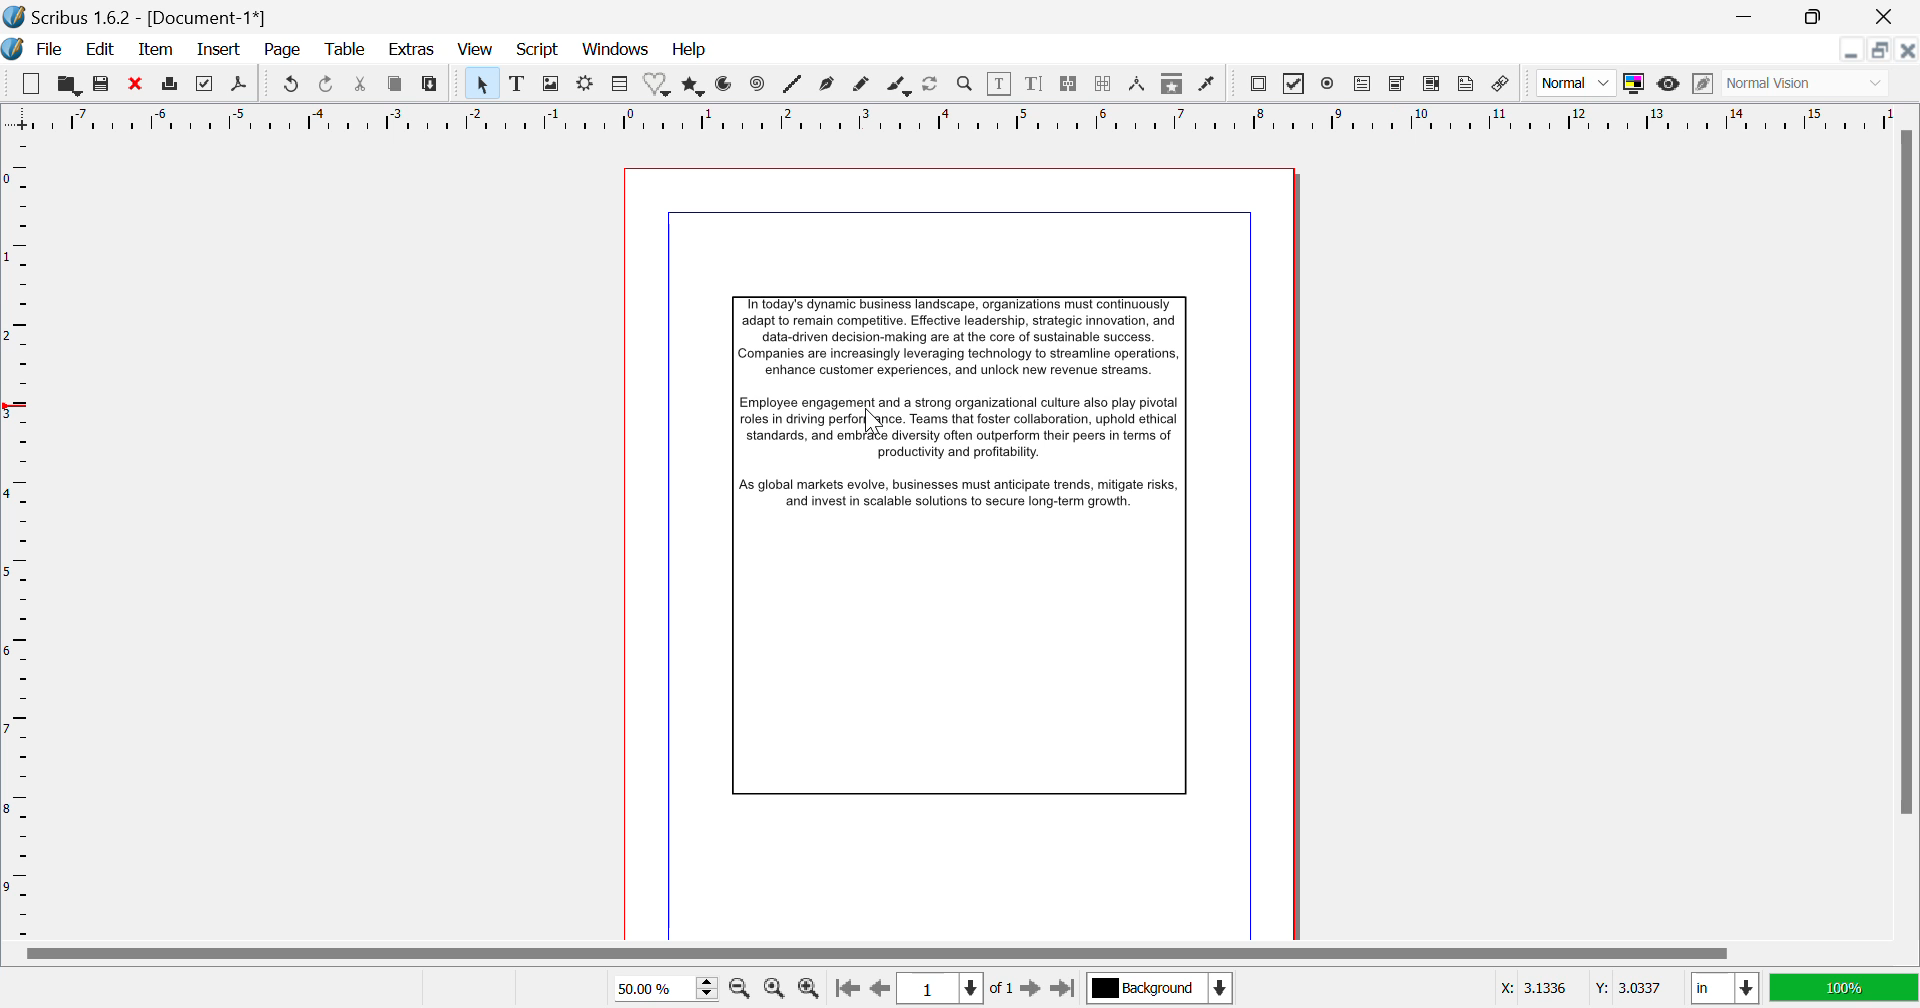  What do you see at coordinates (364, 85) in the screenshot?
I see `Cut` at bounding box center [364, 85].